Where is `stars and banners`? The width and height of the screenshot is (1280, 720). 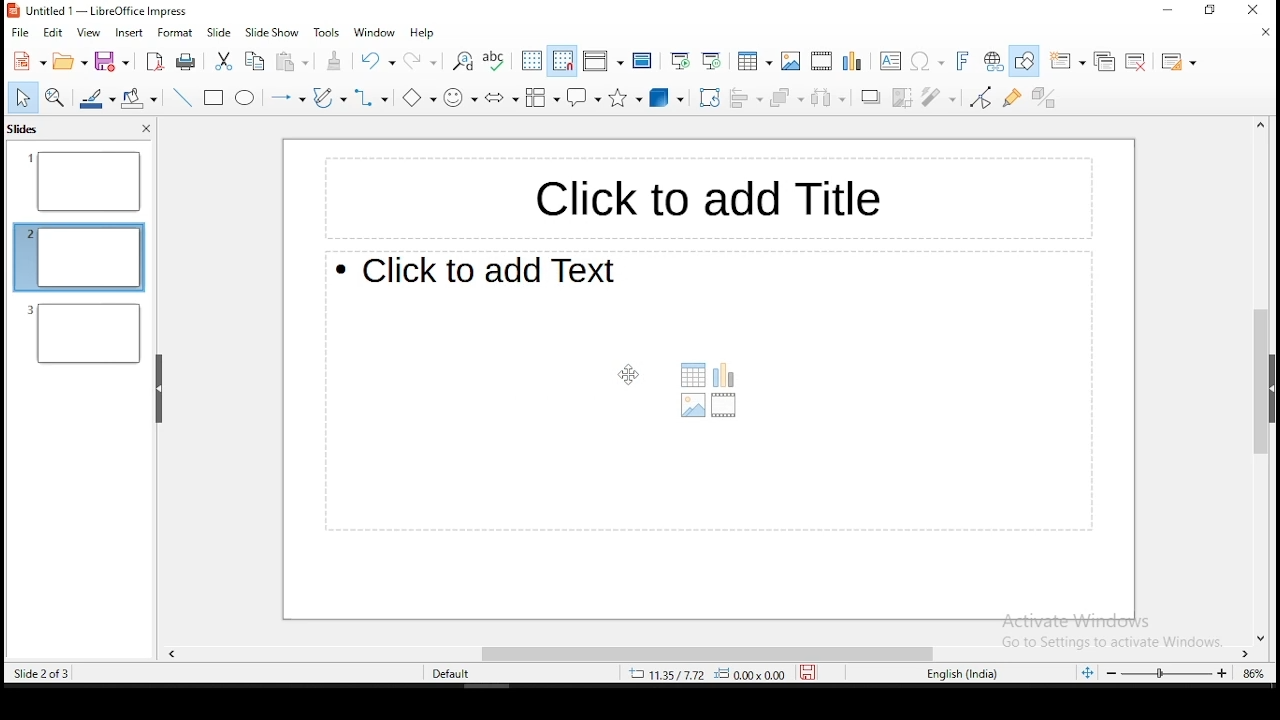
stars and banners is located at coordinates (628, 99).